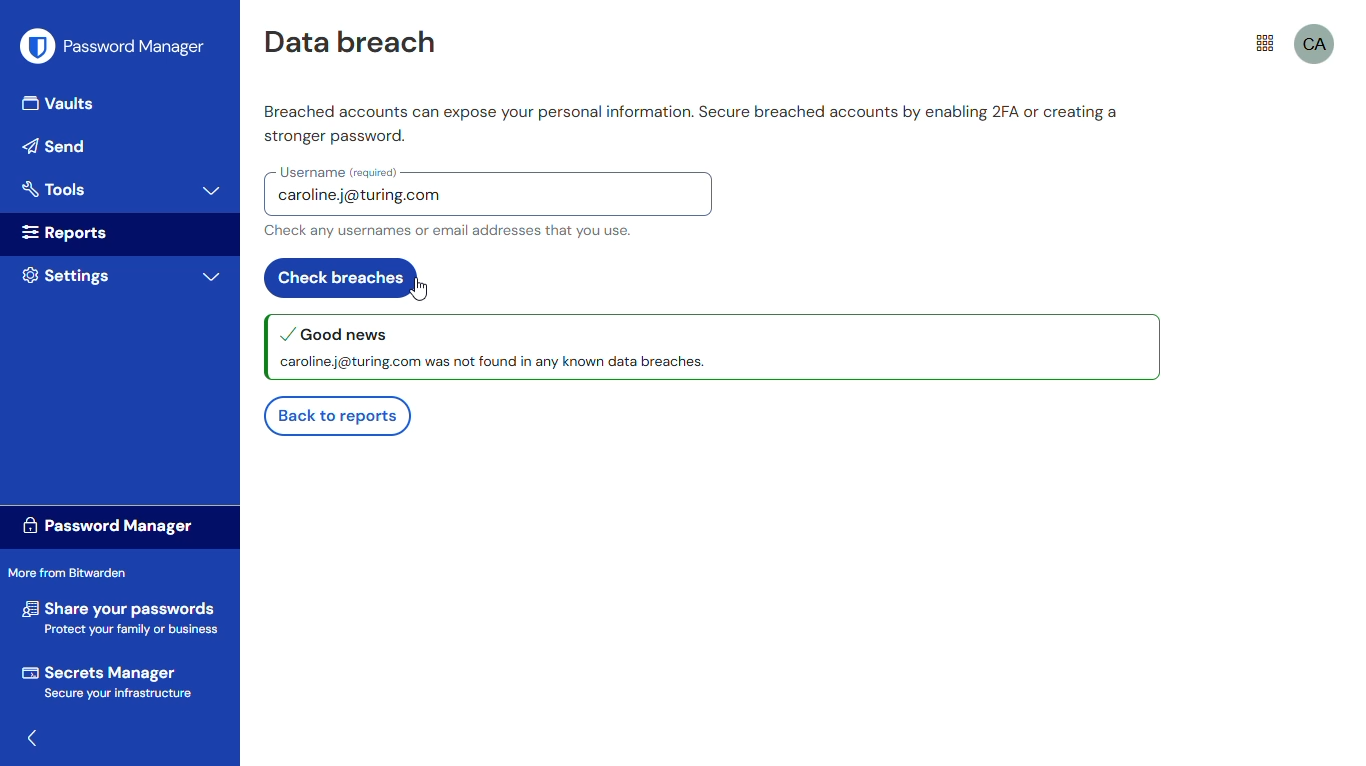 This screenshot has width=1366, height=766. I want to click on password manager, so click(135, 46).